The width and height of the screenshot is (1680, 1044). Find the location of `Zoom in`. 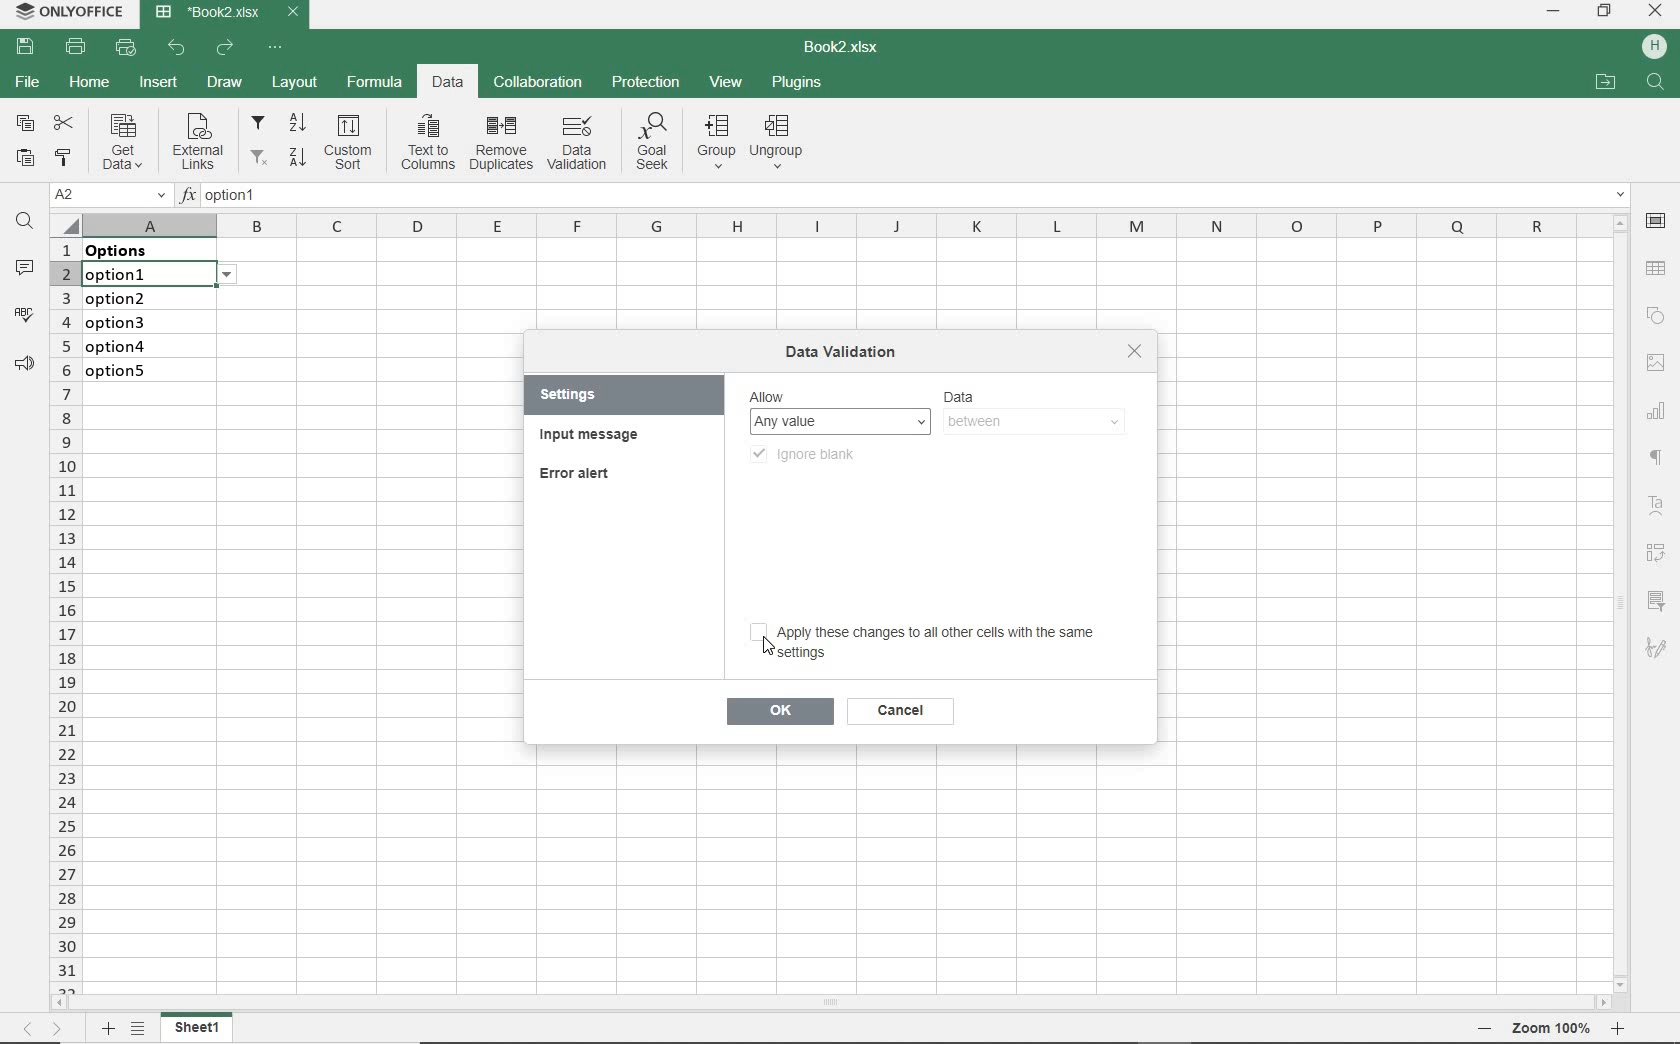

Zoom in is located at coordinates (1621, 1031).